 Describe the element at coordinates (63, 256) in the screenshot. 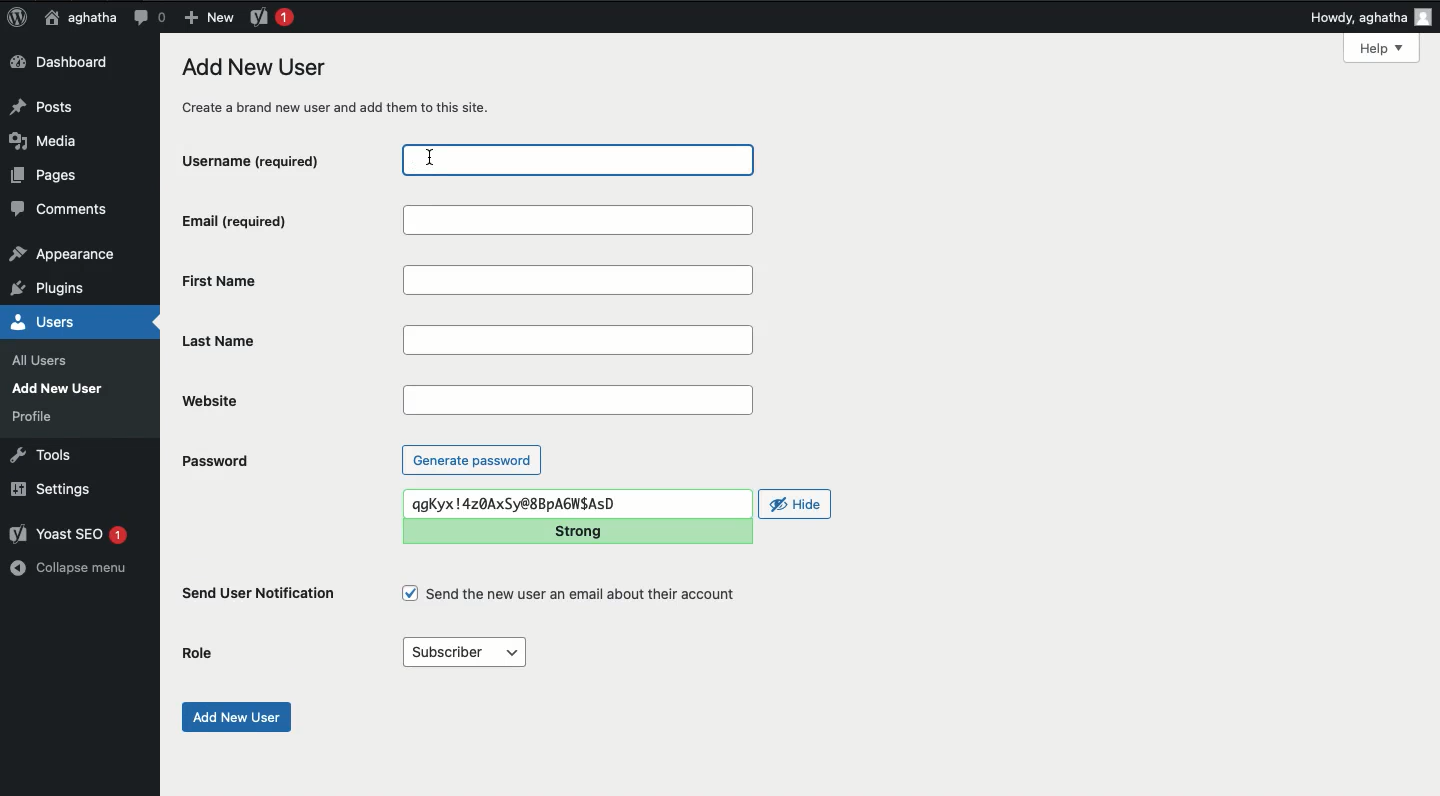

I see `appearance` at that location.